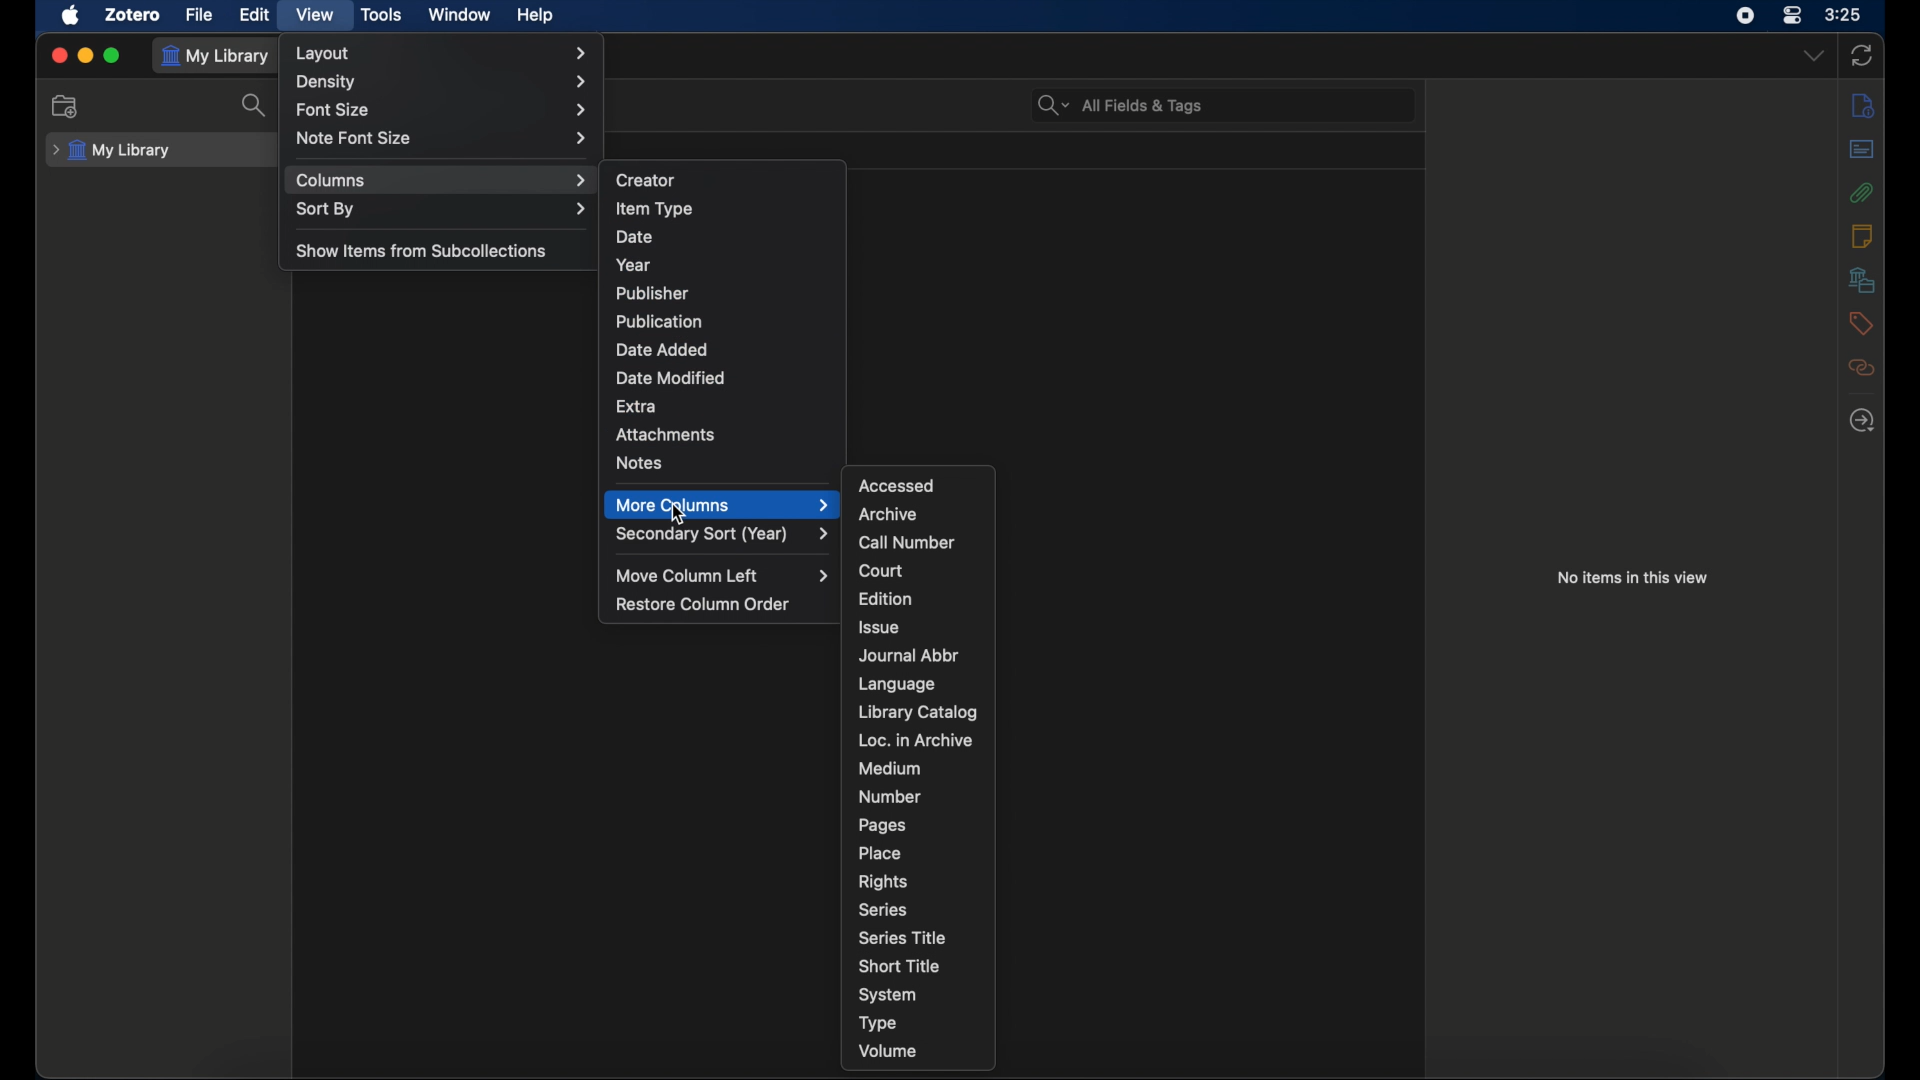  What do you see at coordinates (888, 995) in the screenshot?
I see `system` at bounding box center [888, 995].